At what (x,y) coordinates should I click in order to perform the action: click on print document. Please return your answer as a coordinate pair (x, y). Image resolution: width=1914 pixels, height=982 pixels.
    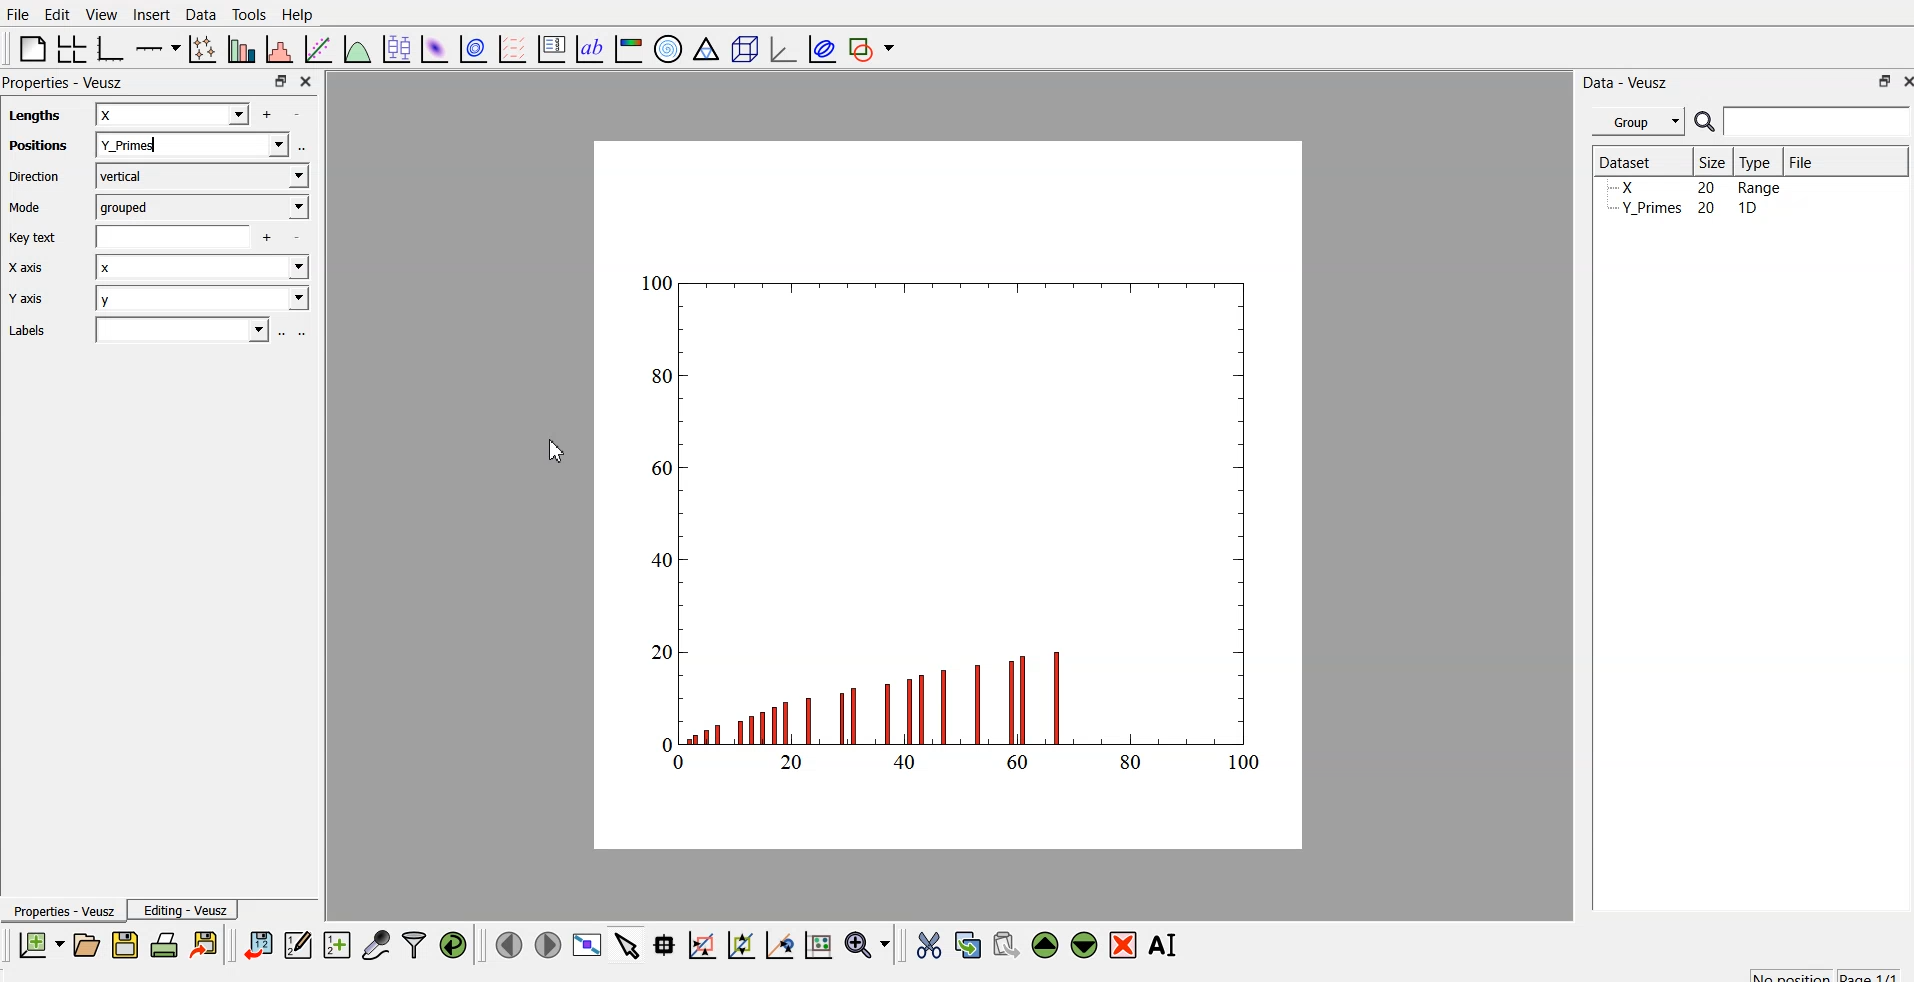
    Looking at the image, I should click on (166, 946).